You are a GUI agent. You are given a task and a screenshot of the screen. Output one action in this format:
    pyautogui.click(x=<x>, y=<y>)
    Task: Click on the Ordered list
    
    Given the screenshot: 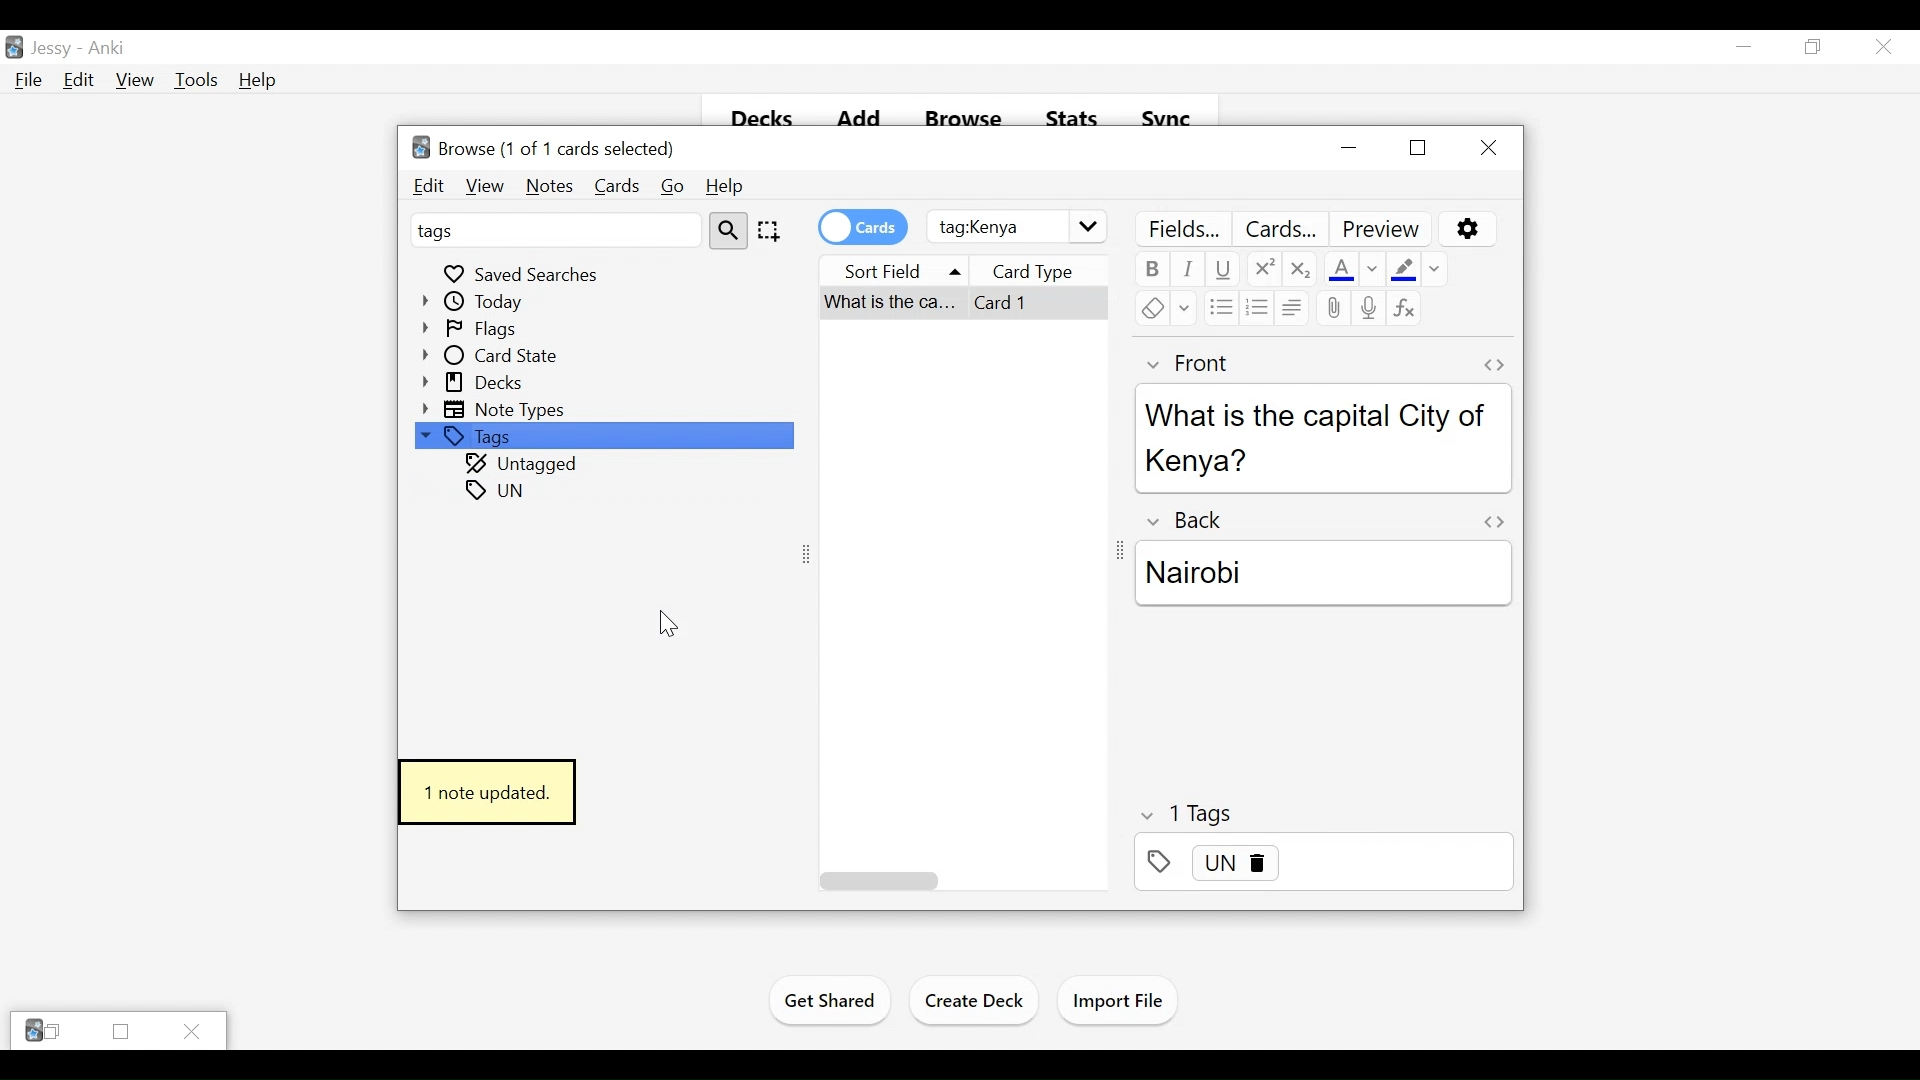 What is the action you would take?
    pyautogui.click(x=1256, y=308)
    